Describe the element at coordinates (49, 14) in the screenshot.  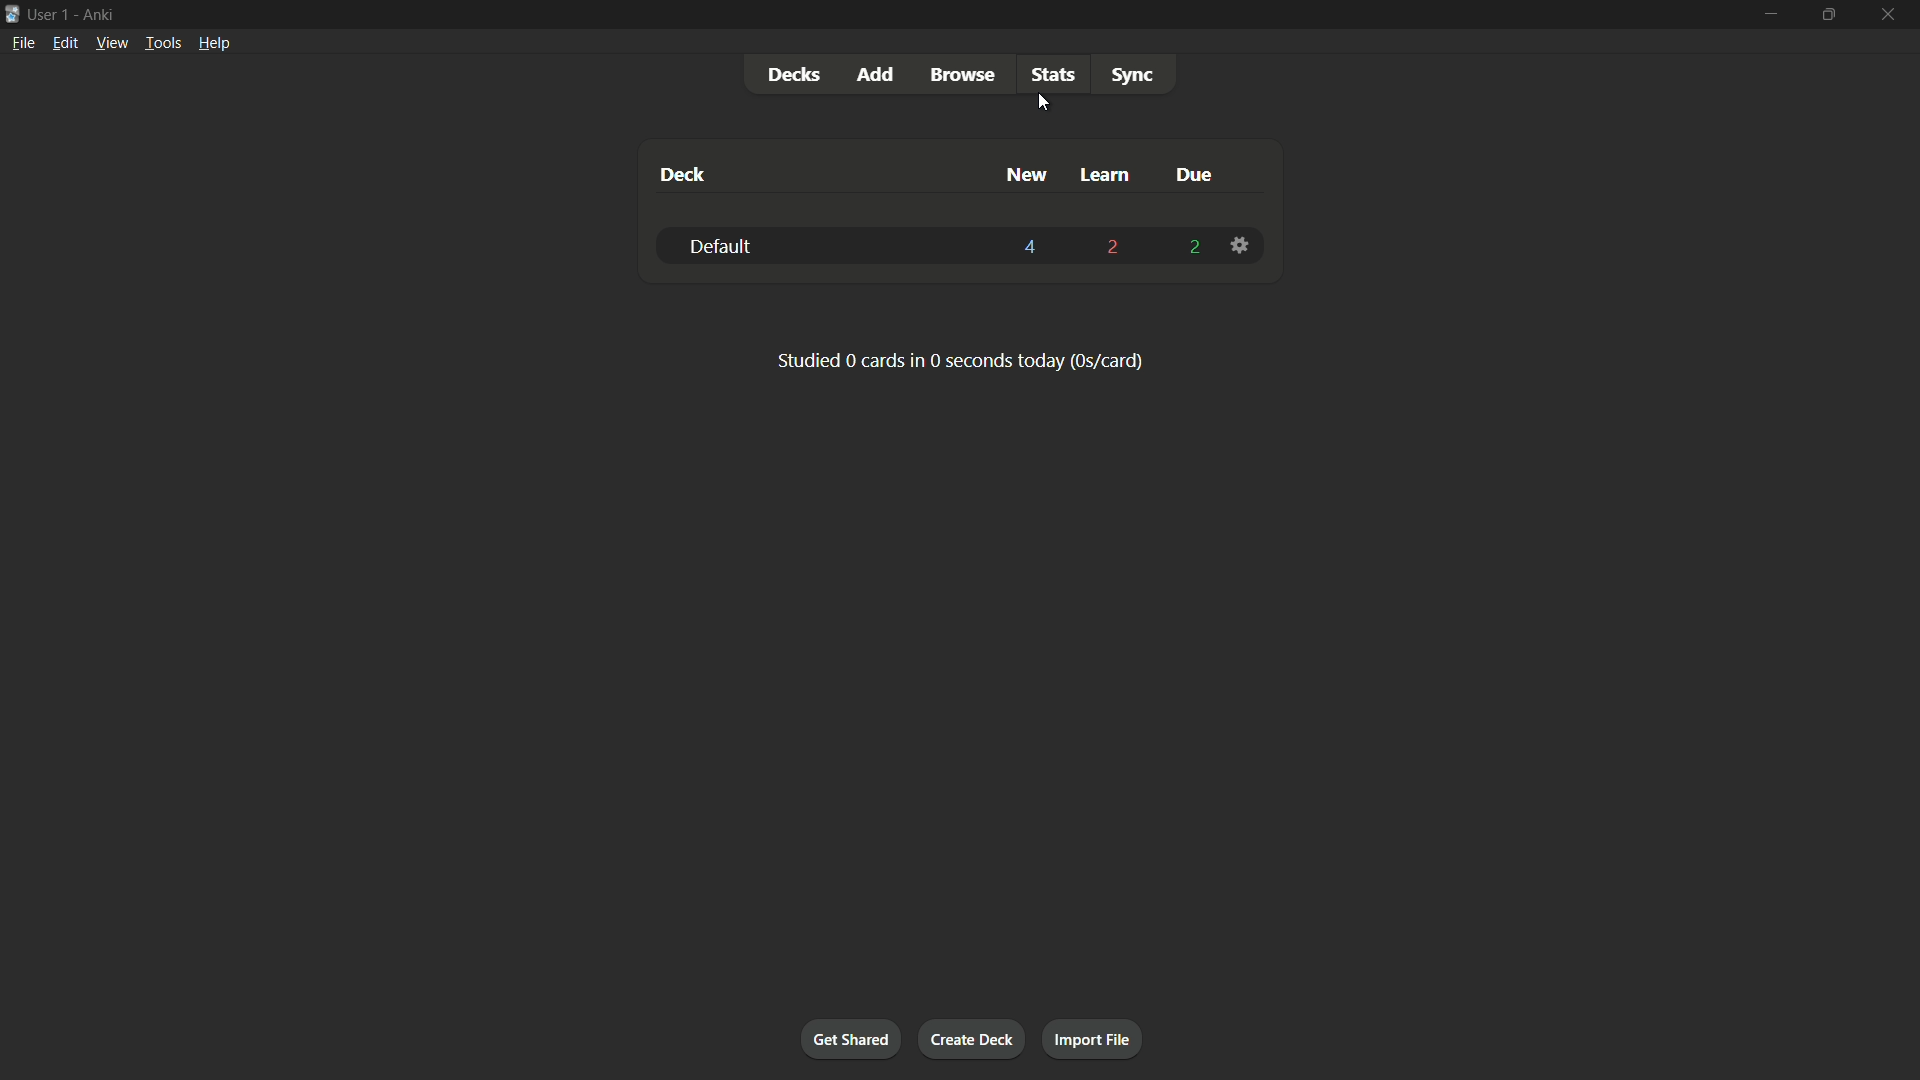
I see `user 1` at that location.